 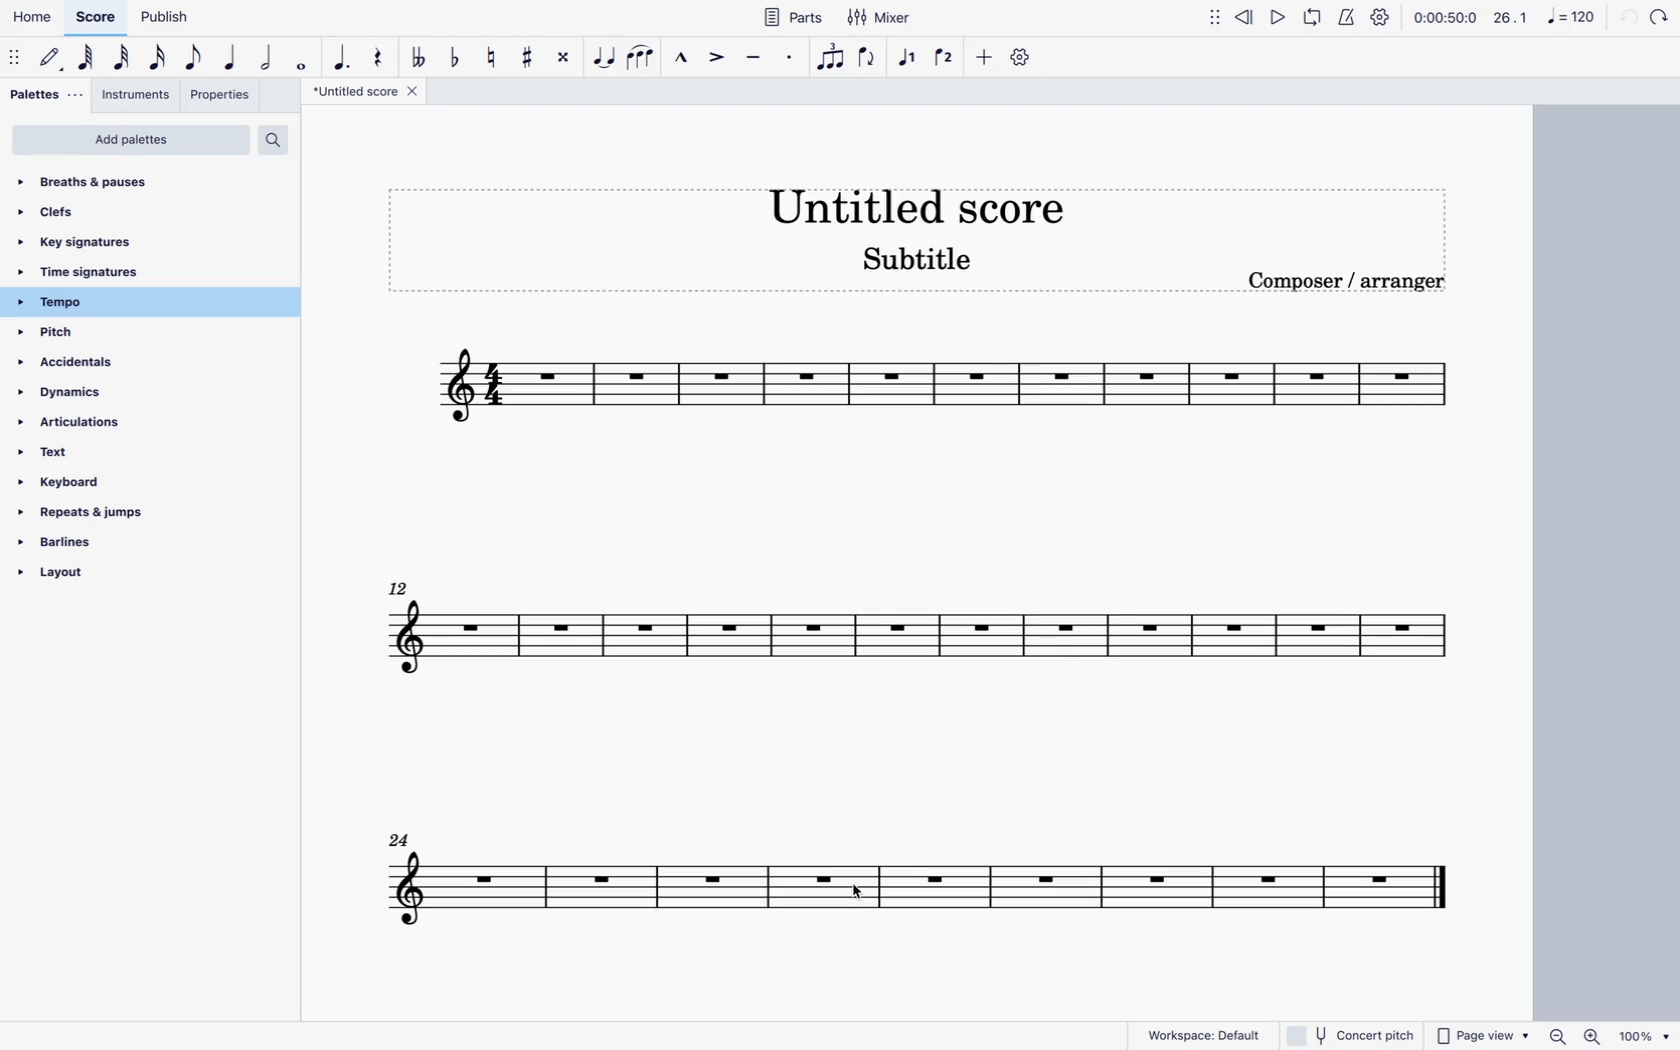 What do you see at coordinates (909, 56) in the screenshot?
I see `voice 1` at bounding box center [909, 56].